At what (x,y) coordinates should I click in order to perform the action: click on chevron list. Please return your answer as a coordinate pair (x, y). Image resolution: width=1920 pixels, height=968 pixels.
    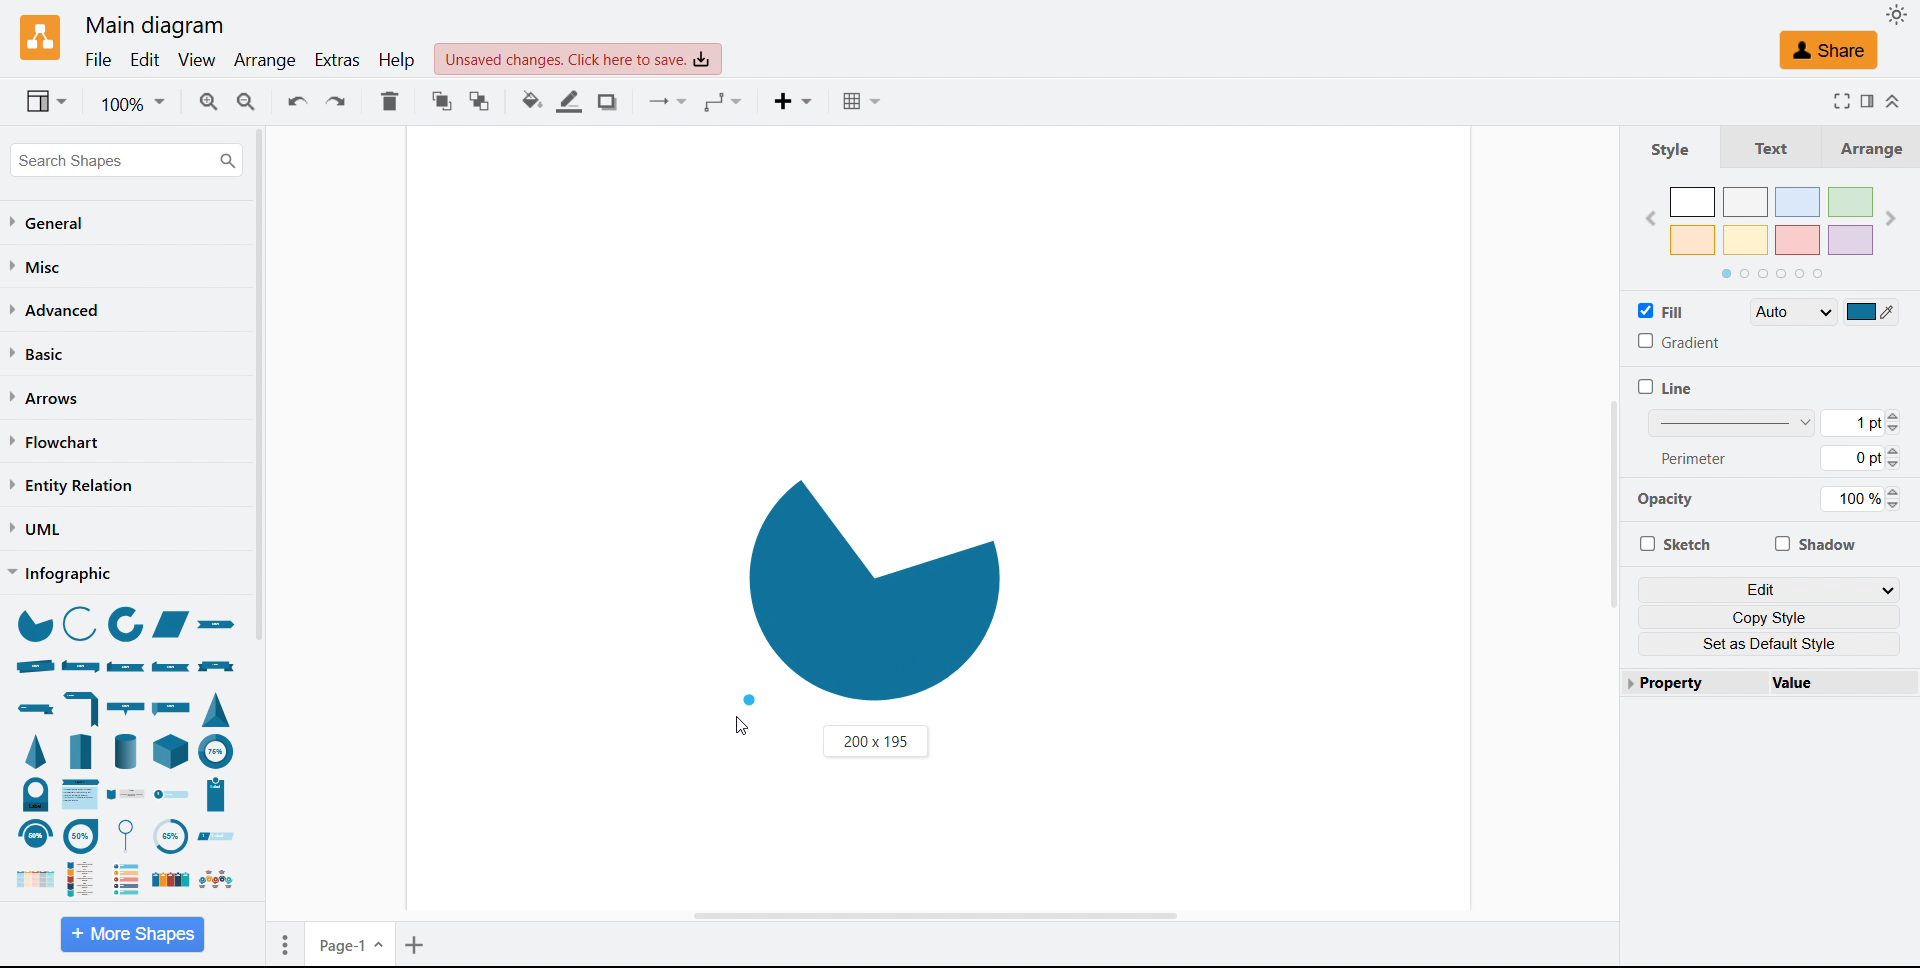
    Looking at the image, I should click on (82, 794).